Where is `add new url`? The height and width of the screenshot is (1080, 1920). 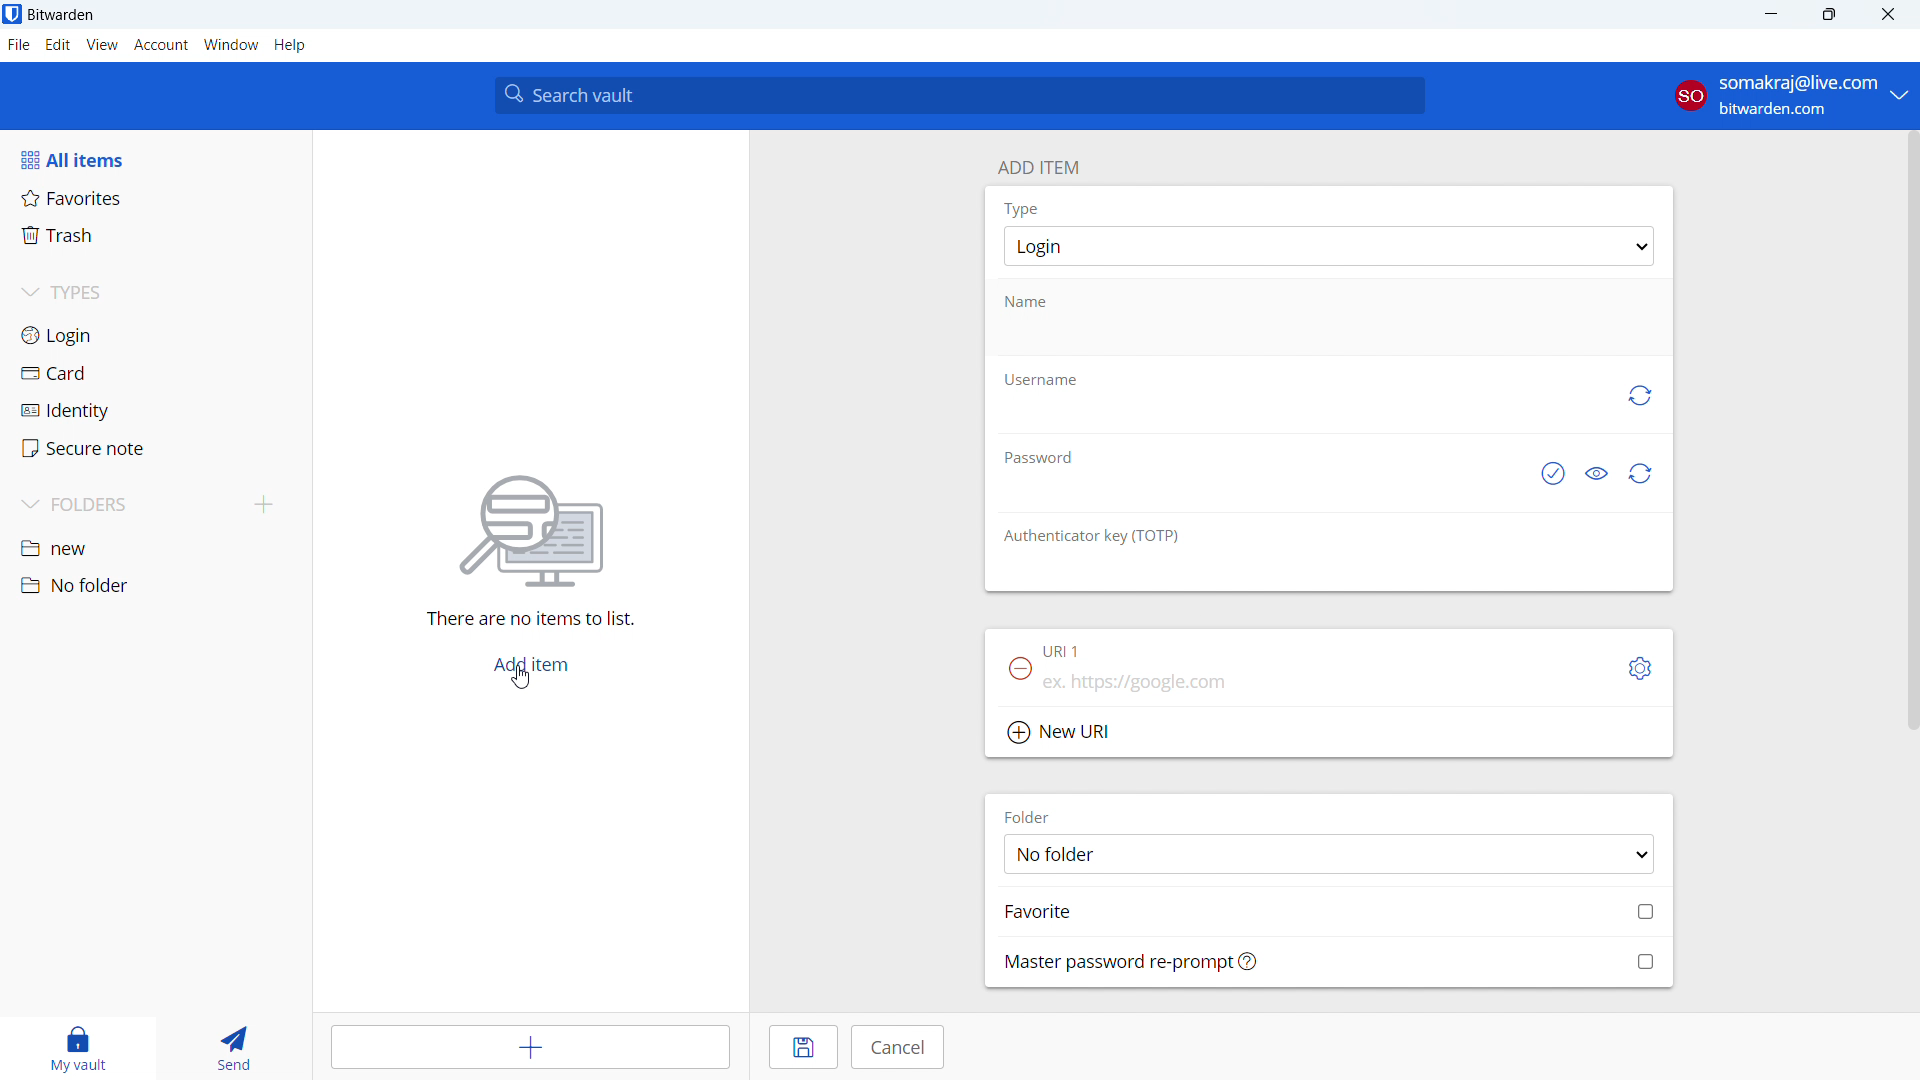
add new url is located at coordinates (1329, 734).